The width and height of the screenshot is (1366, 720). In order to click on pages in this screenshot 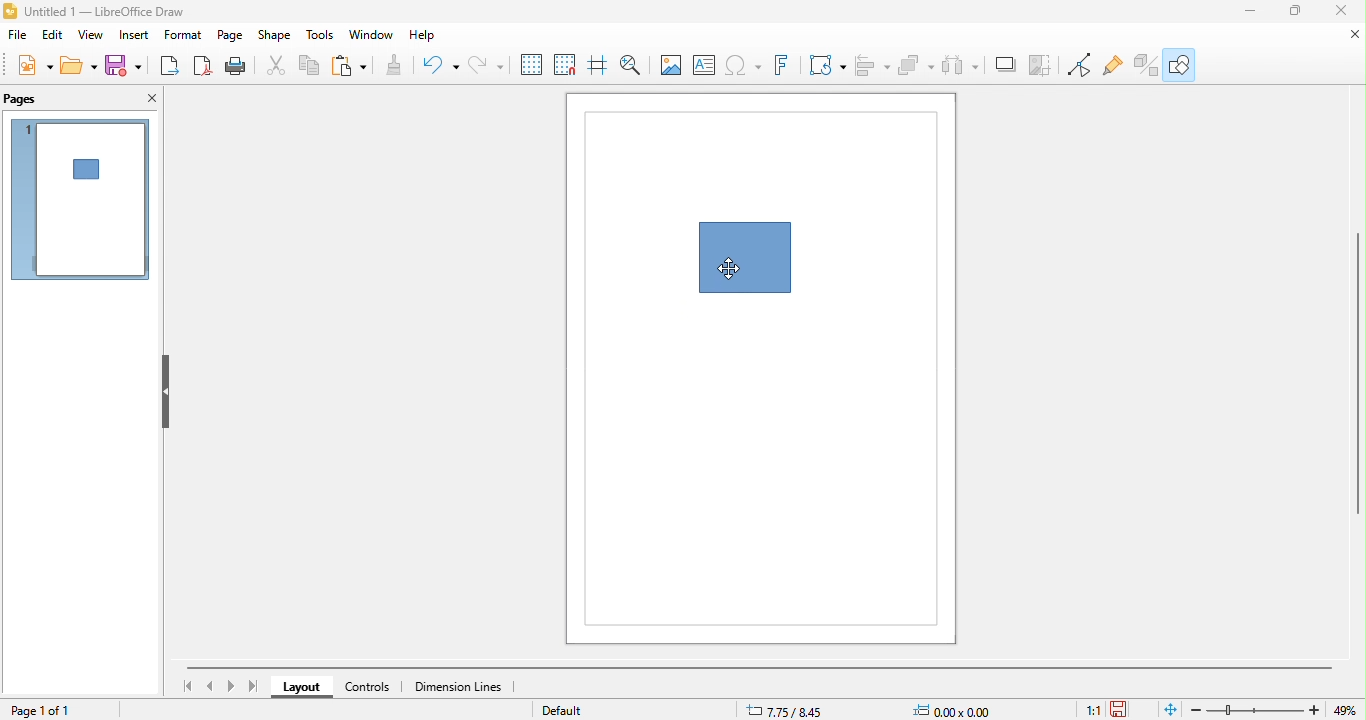, I will do `click(35, 99)`.